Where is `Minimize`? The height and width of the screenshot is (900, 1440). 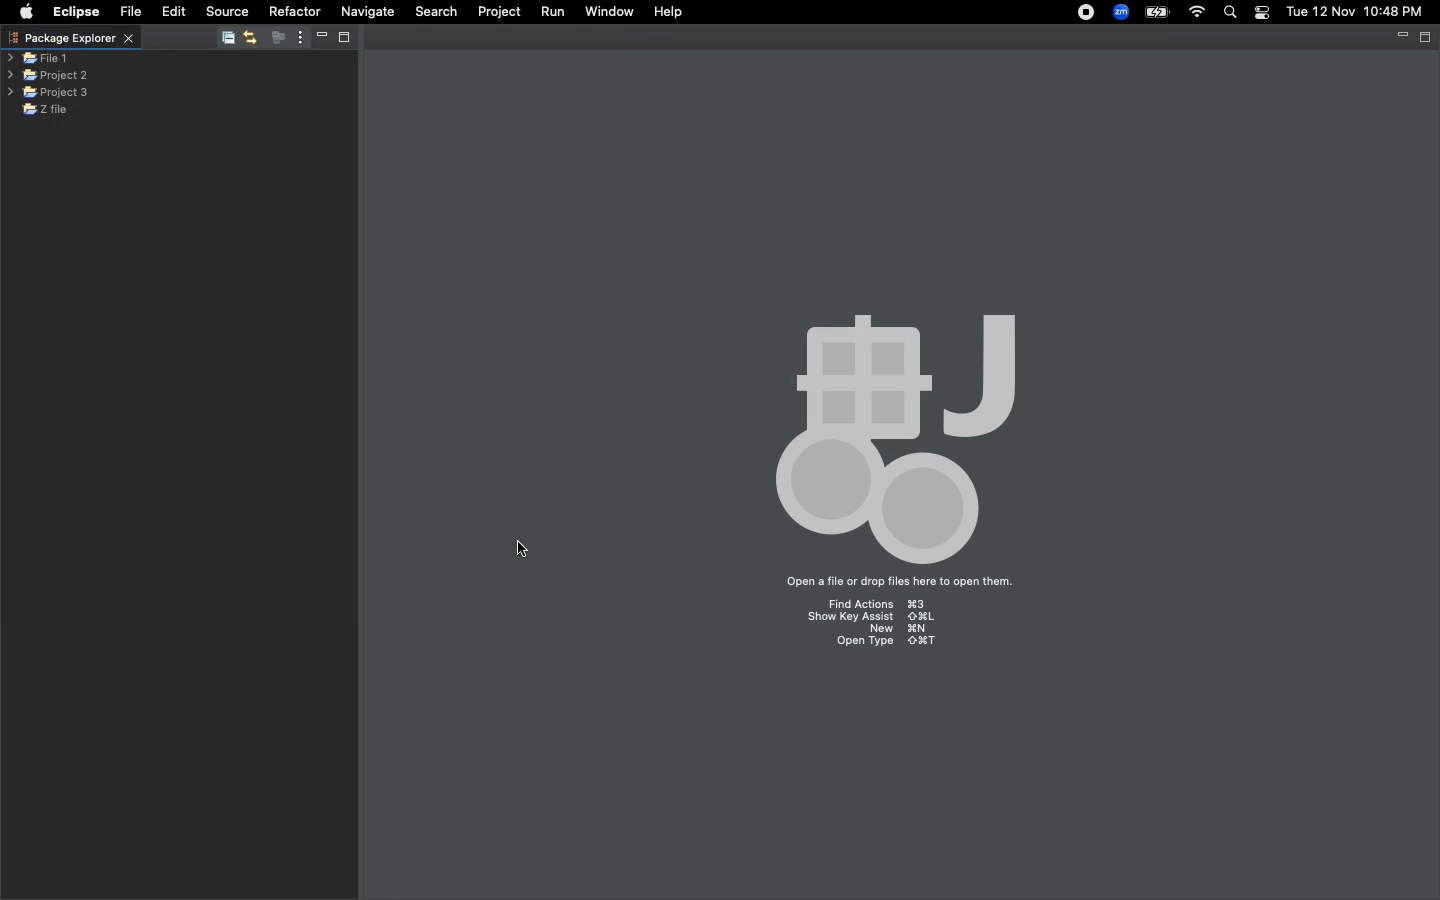
Minimize is located at coordinates (1398, 39).